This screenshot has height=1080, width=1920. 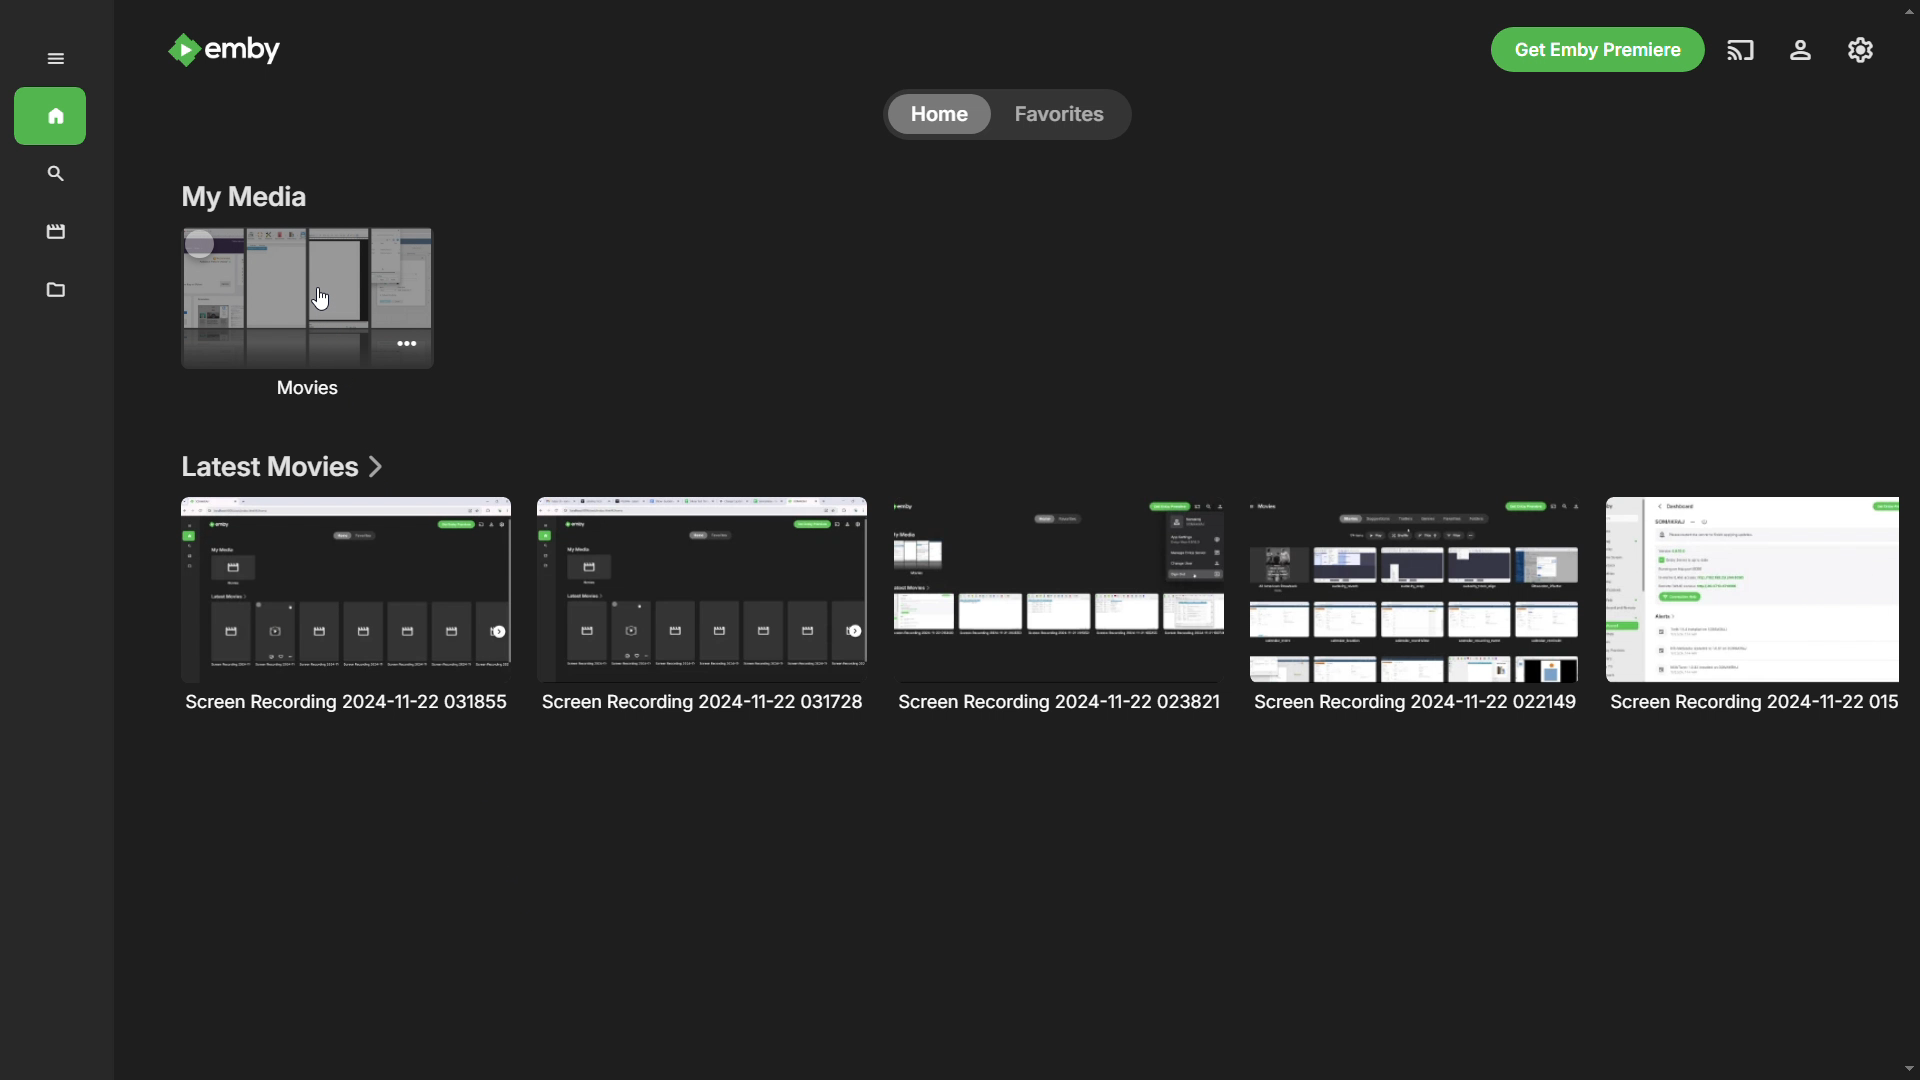 I want to click on multi-select, so click(x=199, y=245).